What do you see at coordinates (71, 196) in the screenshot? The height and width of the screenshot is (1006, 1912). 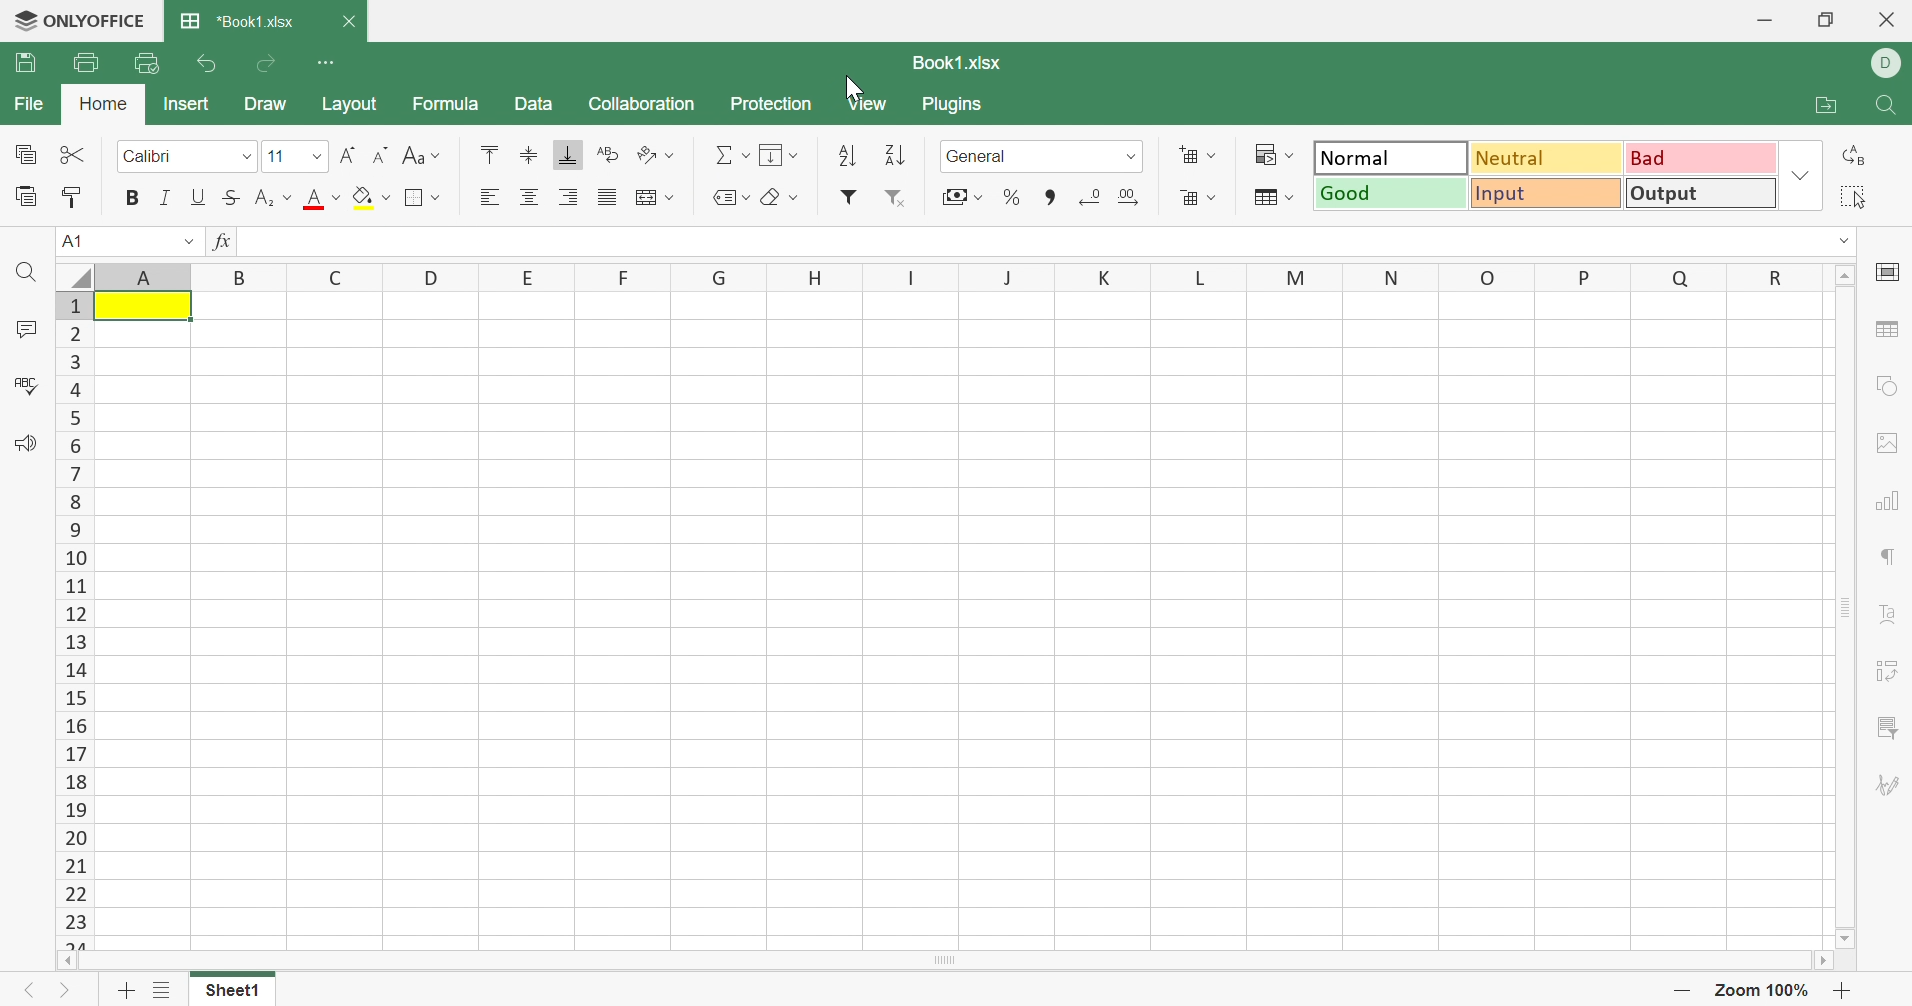 I see `Copy Style` at bounding box center [71, 196].